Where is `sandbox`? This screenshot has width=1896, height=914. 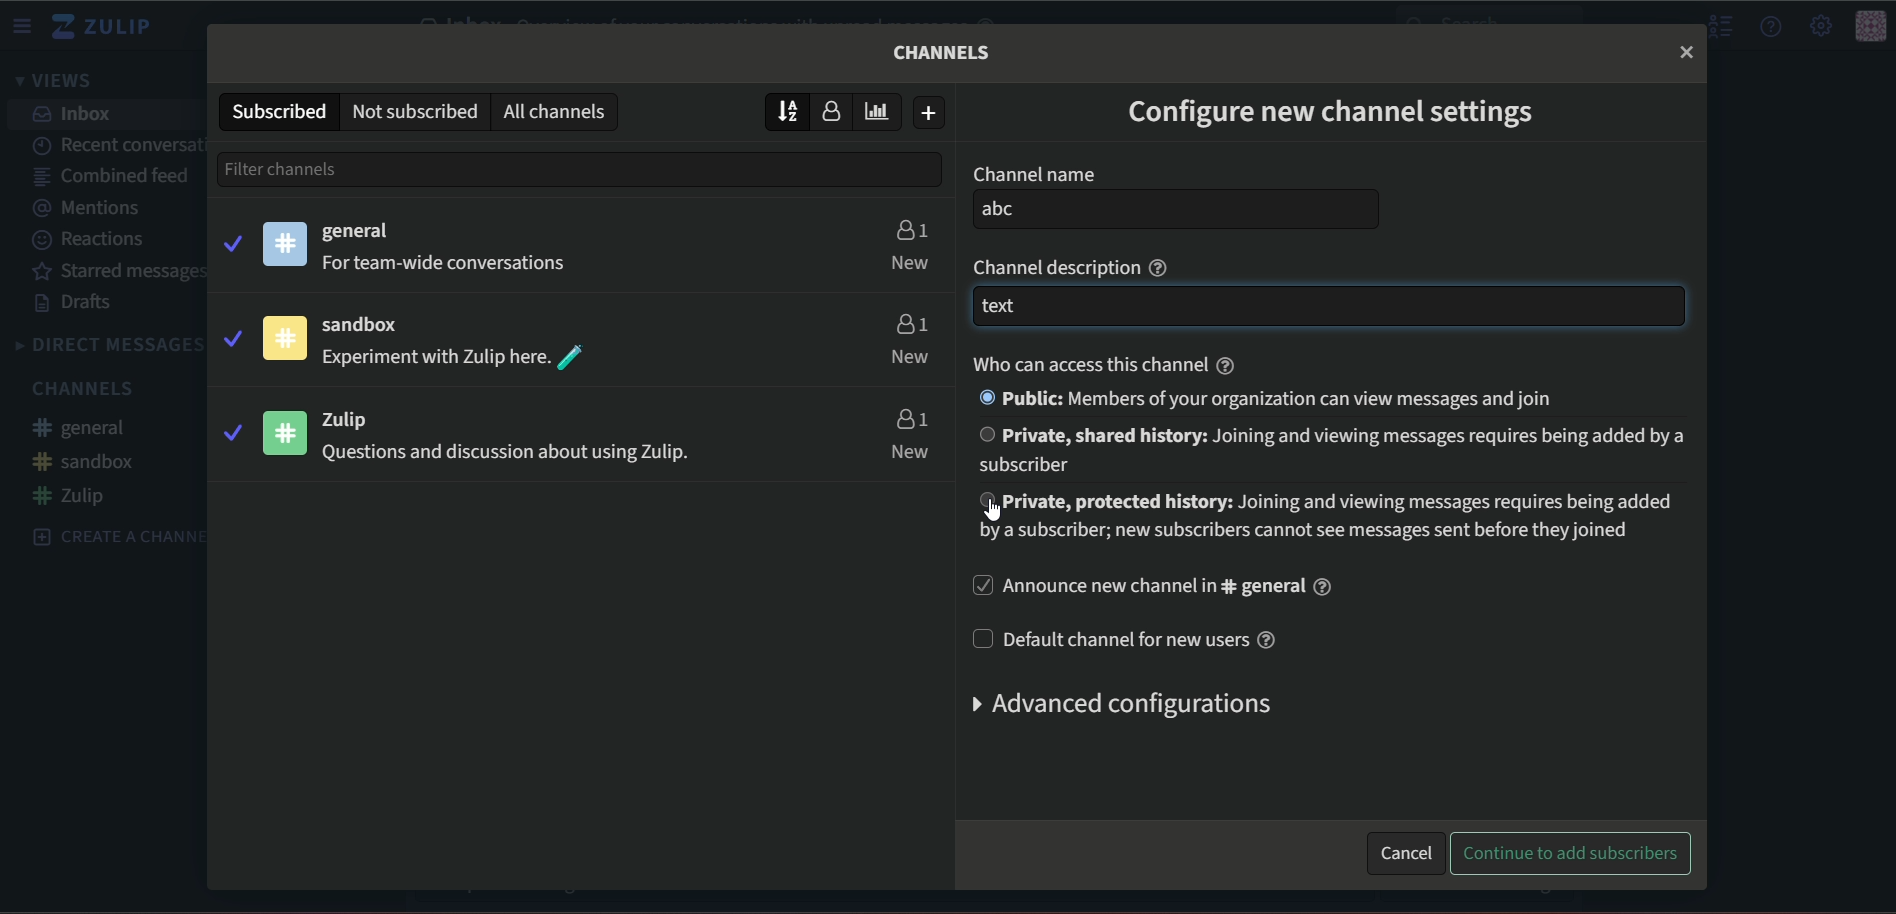
sandbox is located at coordinates (372, 326).